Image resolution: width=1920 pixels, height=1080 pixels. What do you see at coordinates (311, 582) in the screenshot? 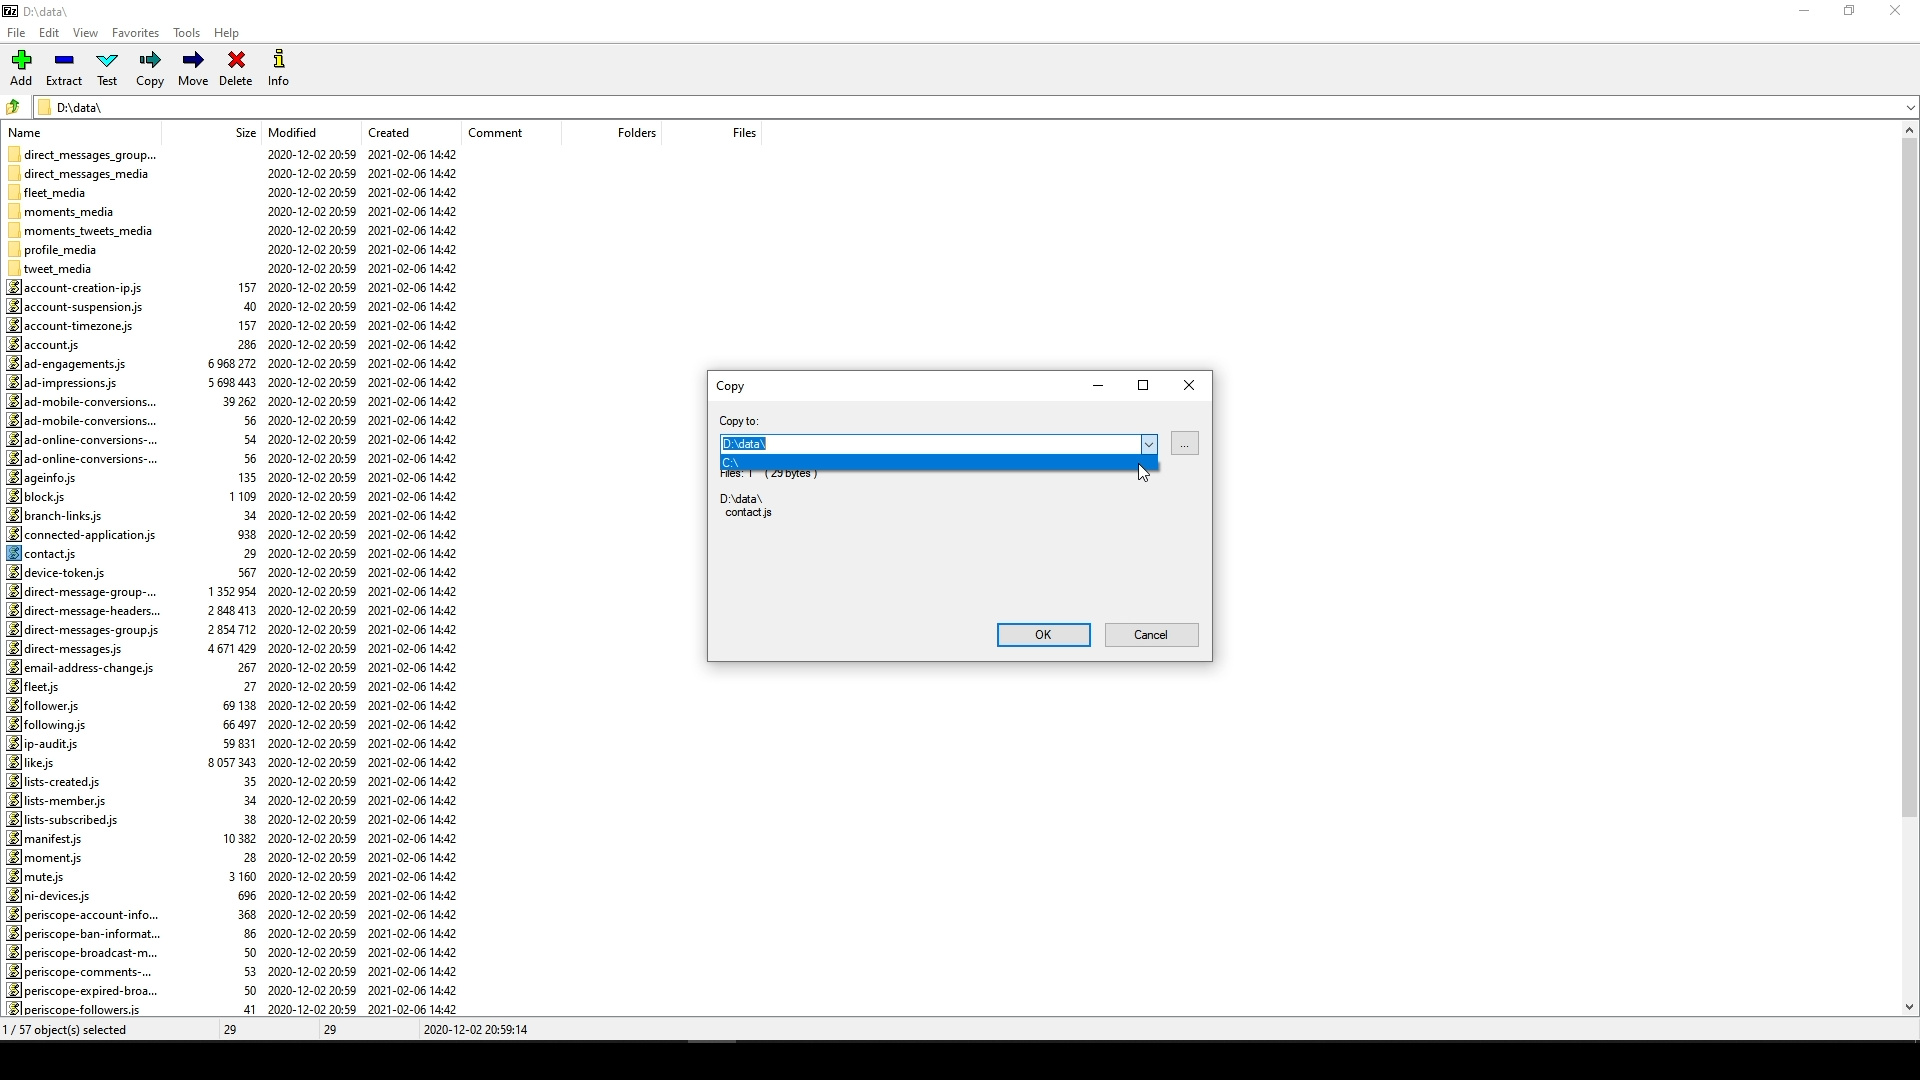
I see `Modified date and time` at bounding box center [311, 582].